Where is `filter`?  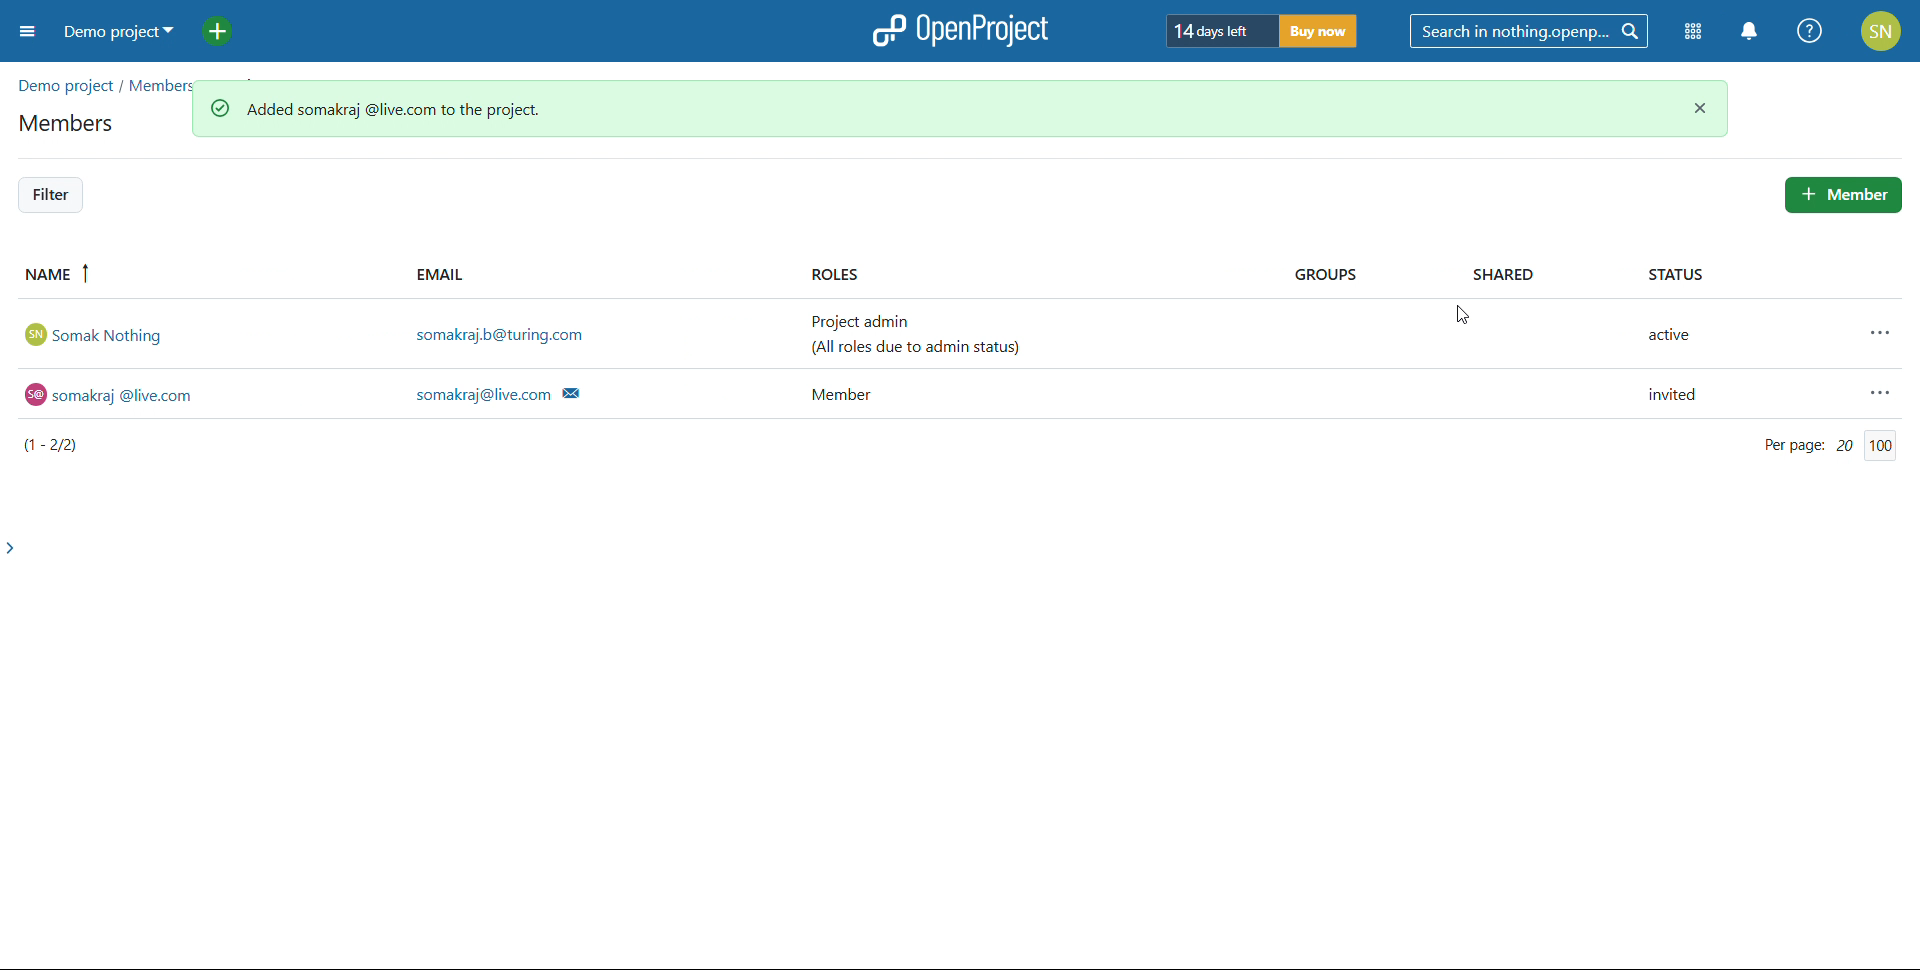 filter is located at coordinates (50, 195).